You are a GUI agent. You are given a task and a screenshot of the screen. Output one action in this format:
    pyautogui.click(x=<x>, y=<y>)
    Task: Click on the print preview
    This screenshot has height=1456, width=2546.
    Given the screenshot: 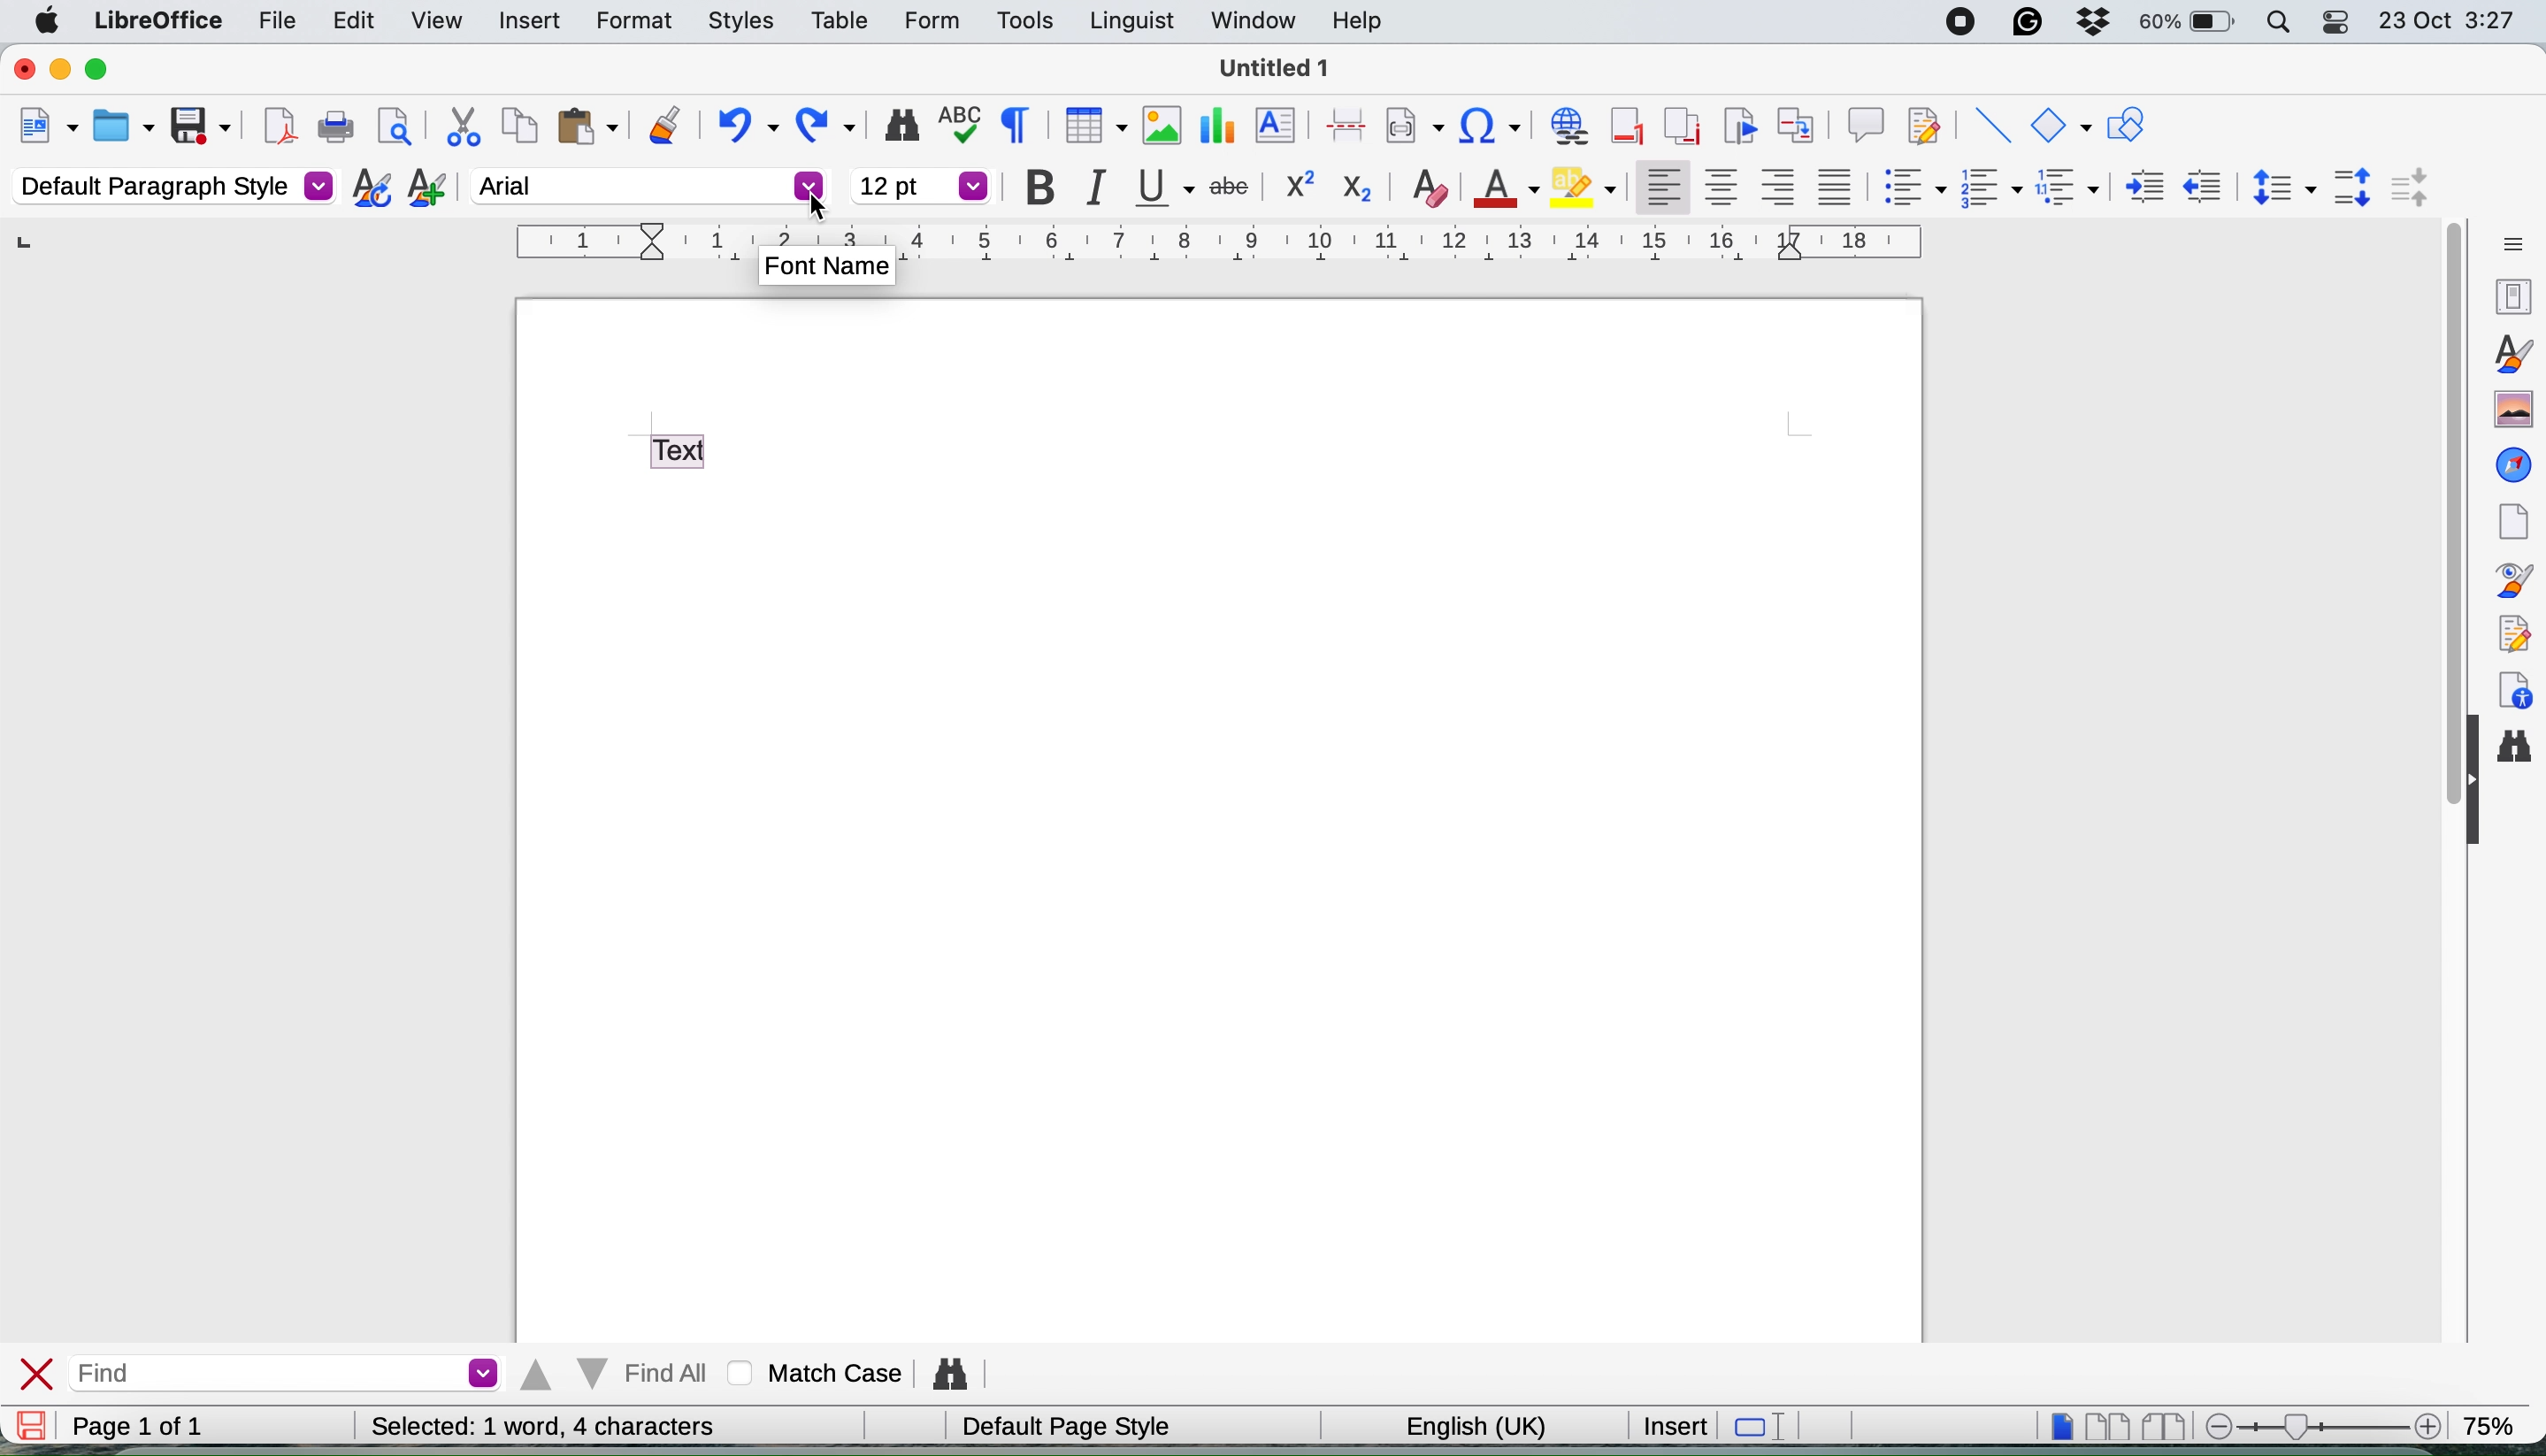 What is the action you would take?
    pyautogui.click(x=393, y=130)
    